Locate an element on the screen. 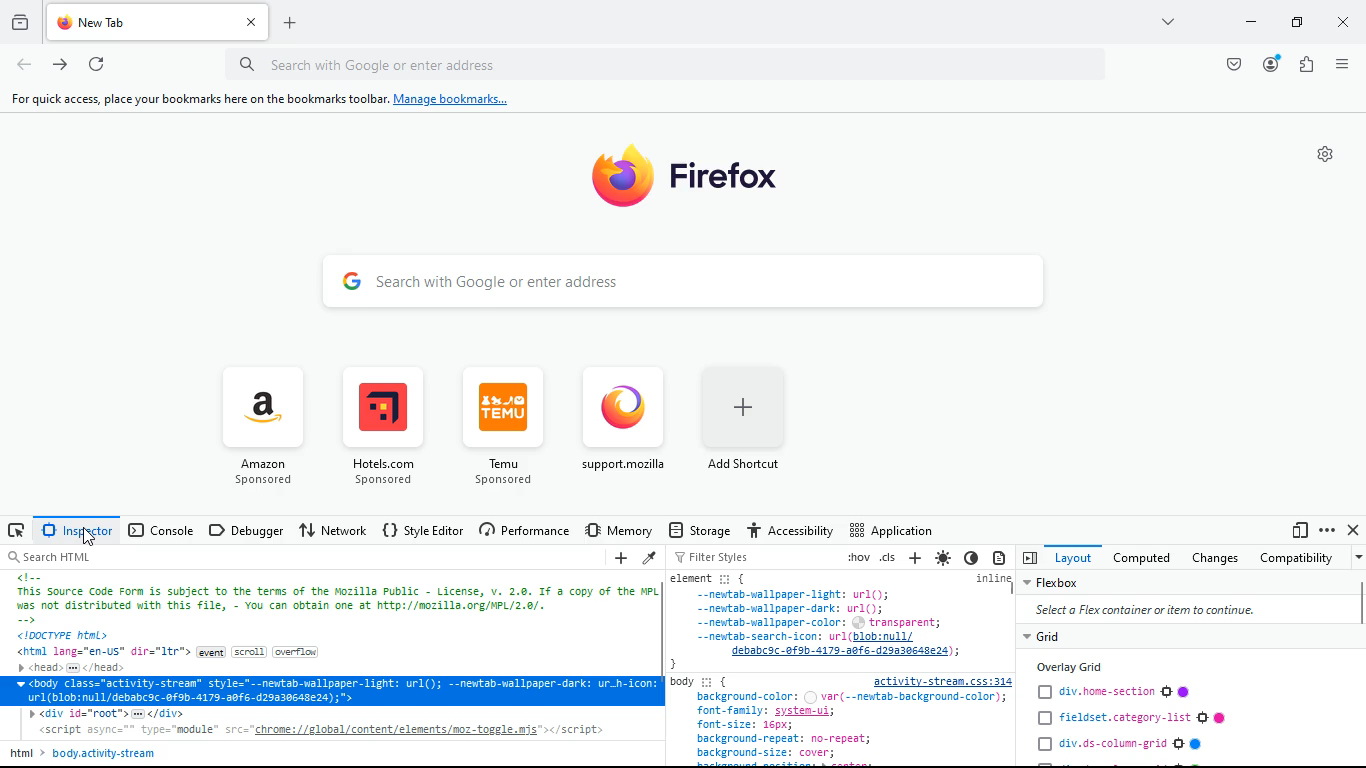 This screenshot has width=1366, height=768. more is located at coordinates (1327, 530).